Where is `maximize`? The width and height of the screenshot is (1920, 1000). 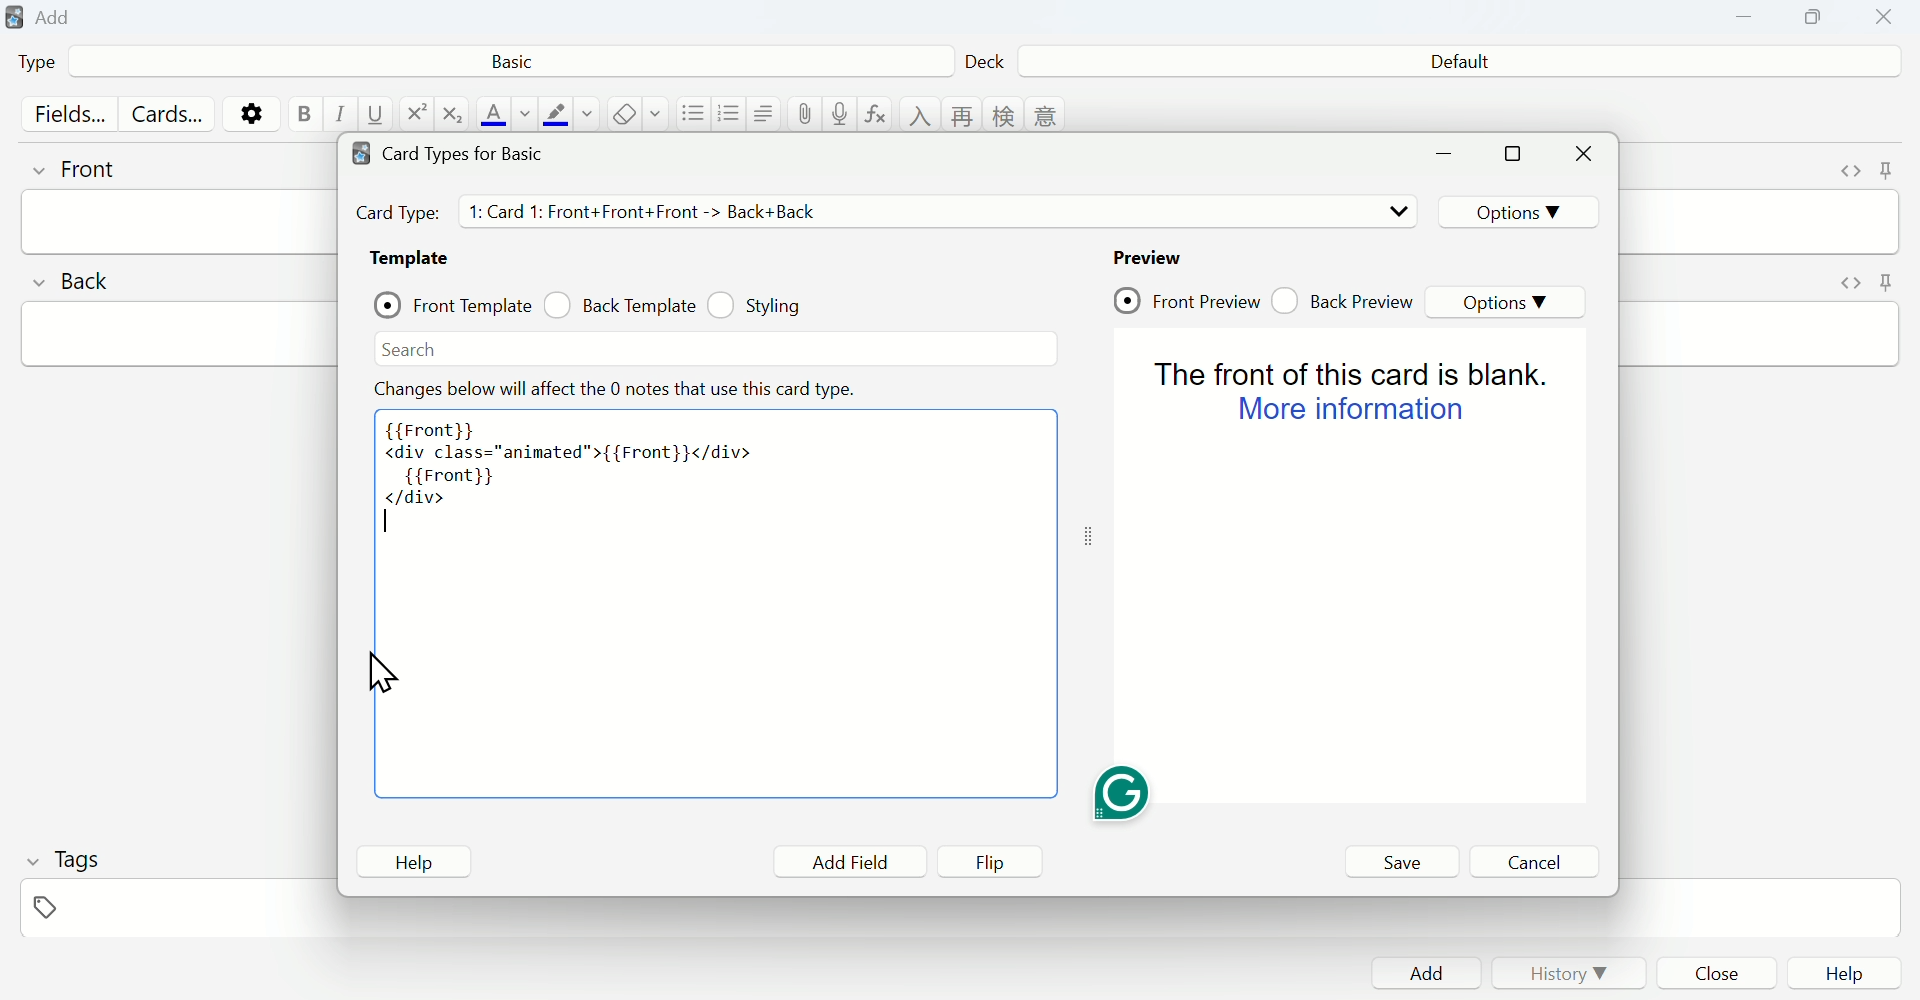
maximize is located at coordinates (1516, 159).